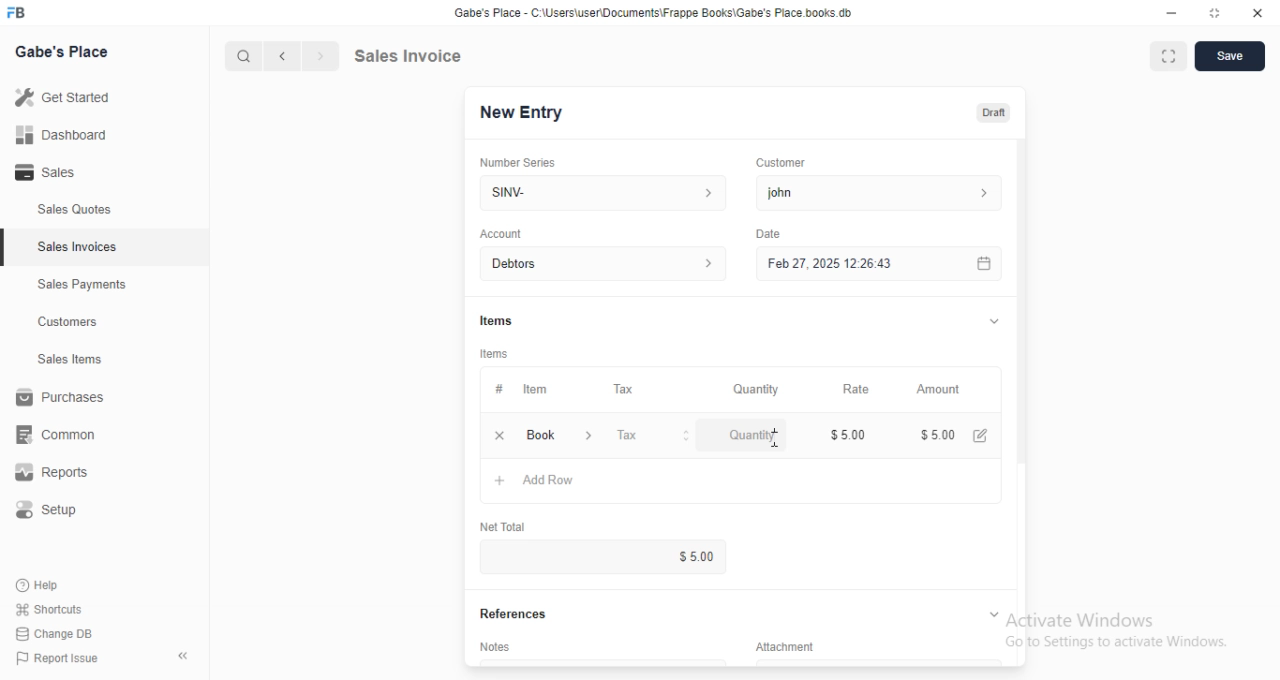  What do you see at coordinates (48, 507) in the screenshot?
I see `Setup` at bounding box center [48, 507].